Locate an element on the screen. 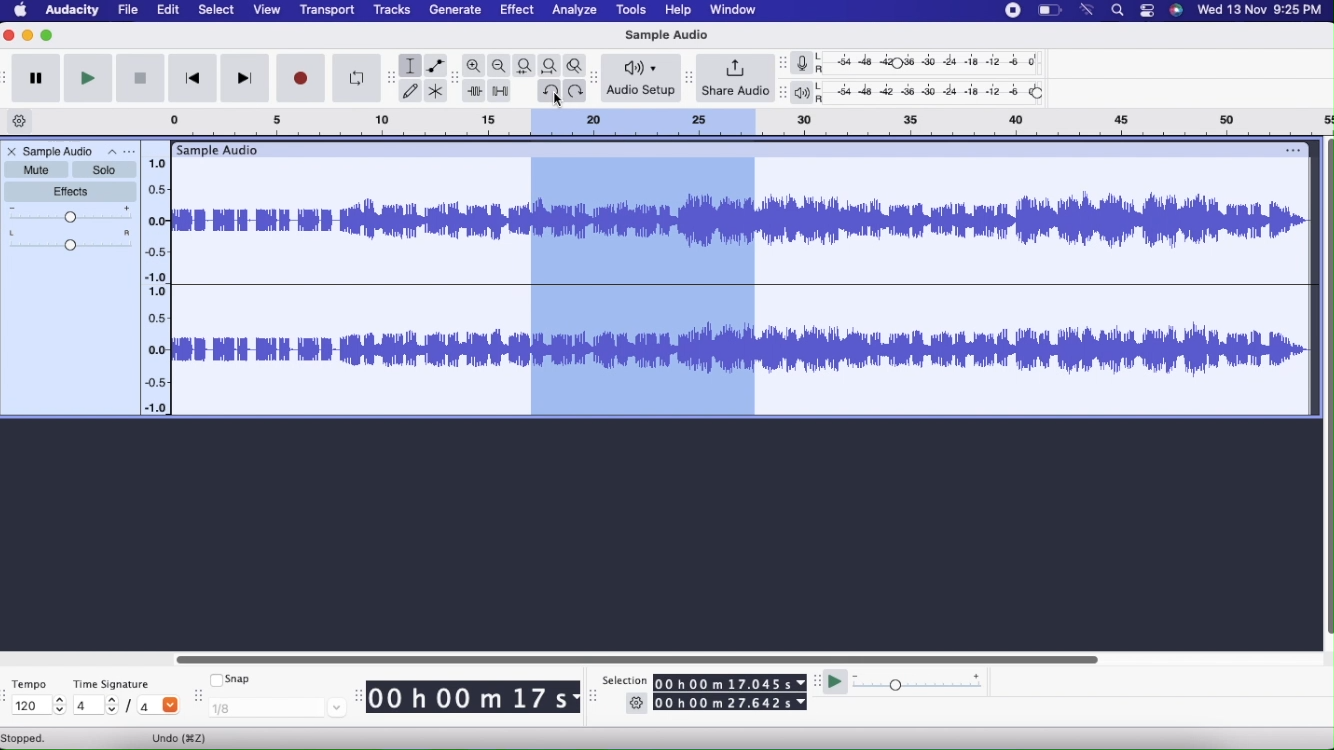 The width and height of the screenshot is (1334, 750). move toolbar is located at coordinates (596, 77).